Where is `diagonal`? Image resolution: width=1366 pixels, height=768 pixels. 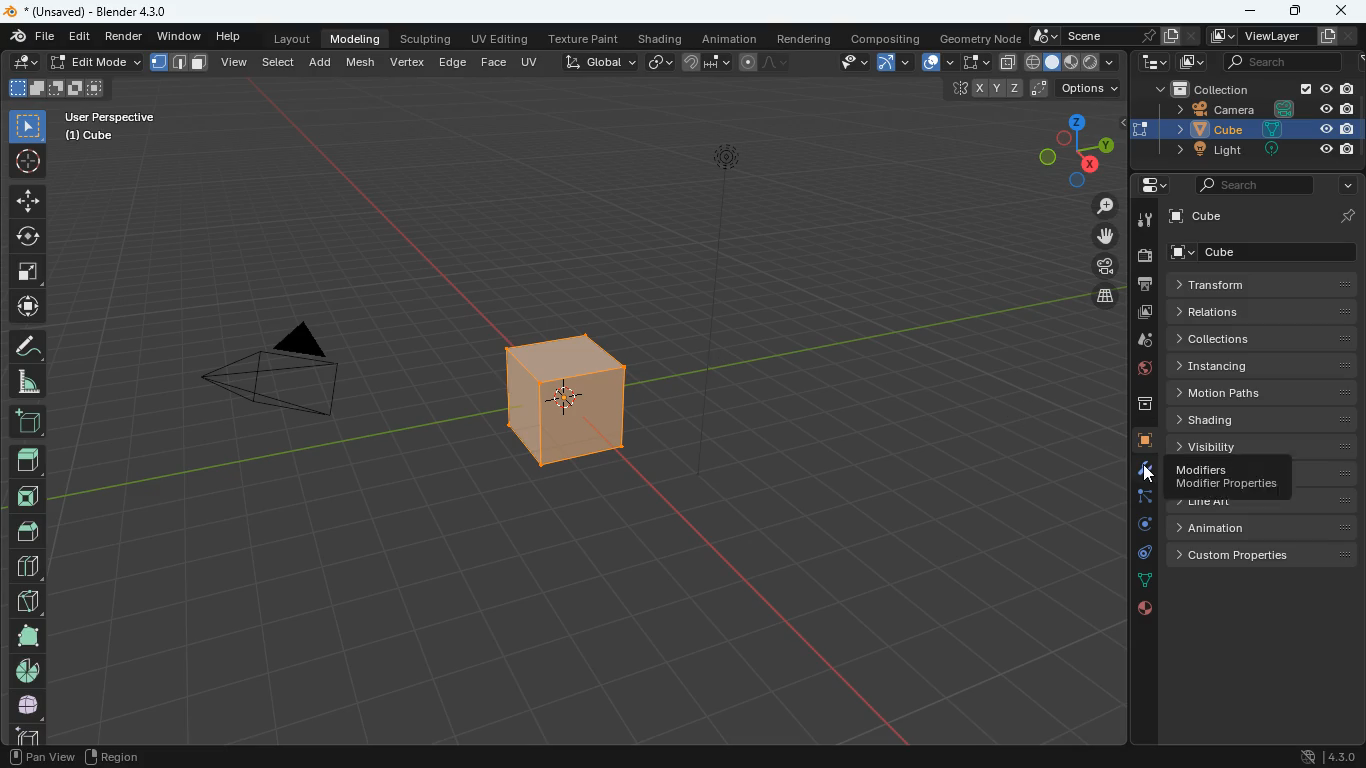
diagonal is located at coordinates (26, 602).